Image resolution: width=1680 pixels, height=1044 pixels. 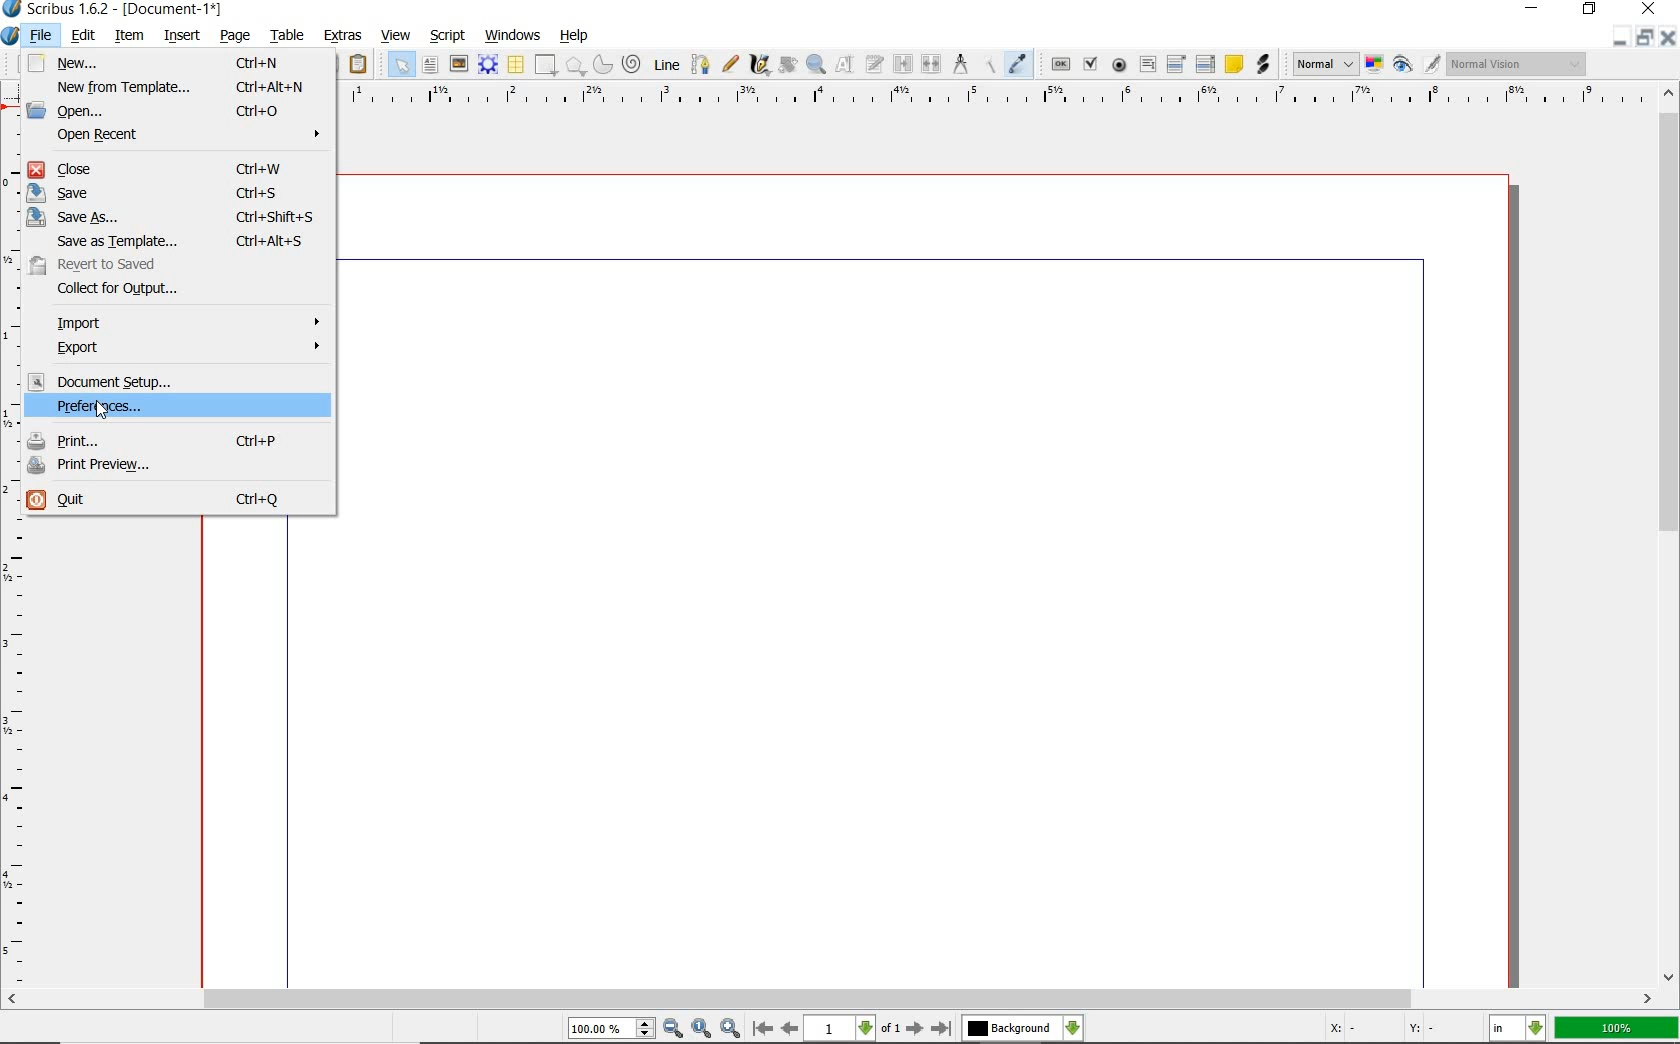 I want to click on select image preview mode, so click(x=1323, y=64).